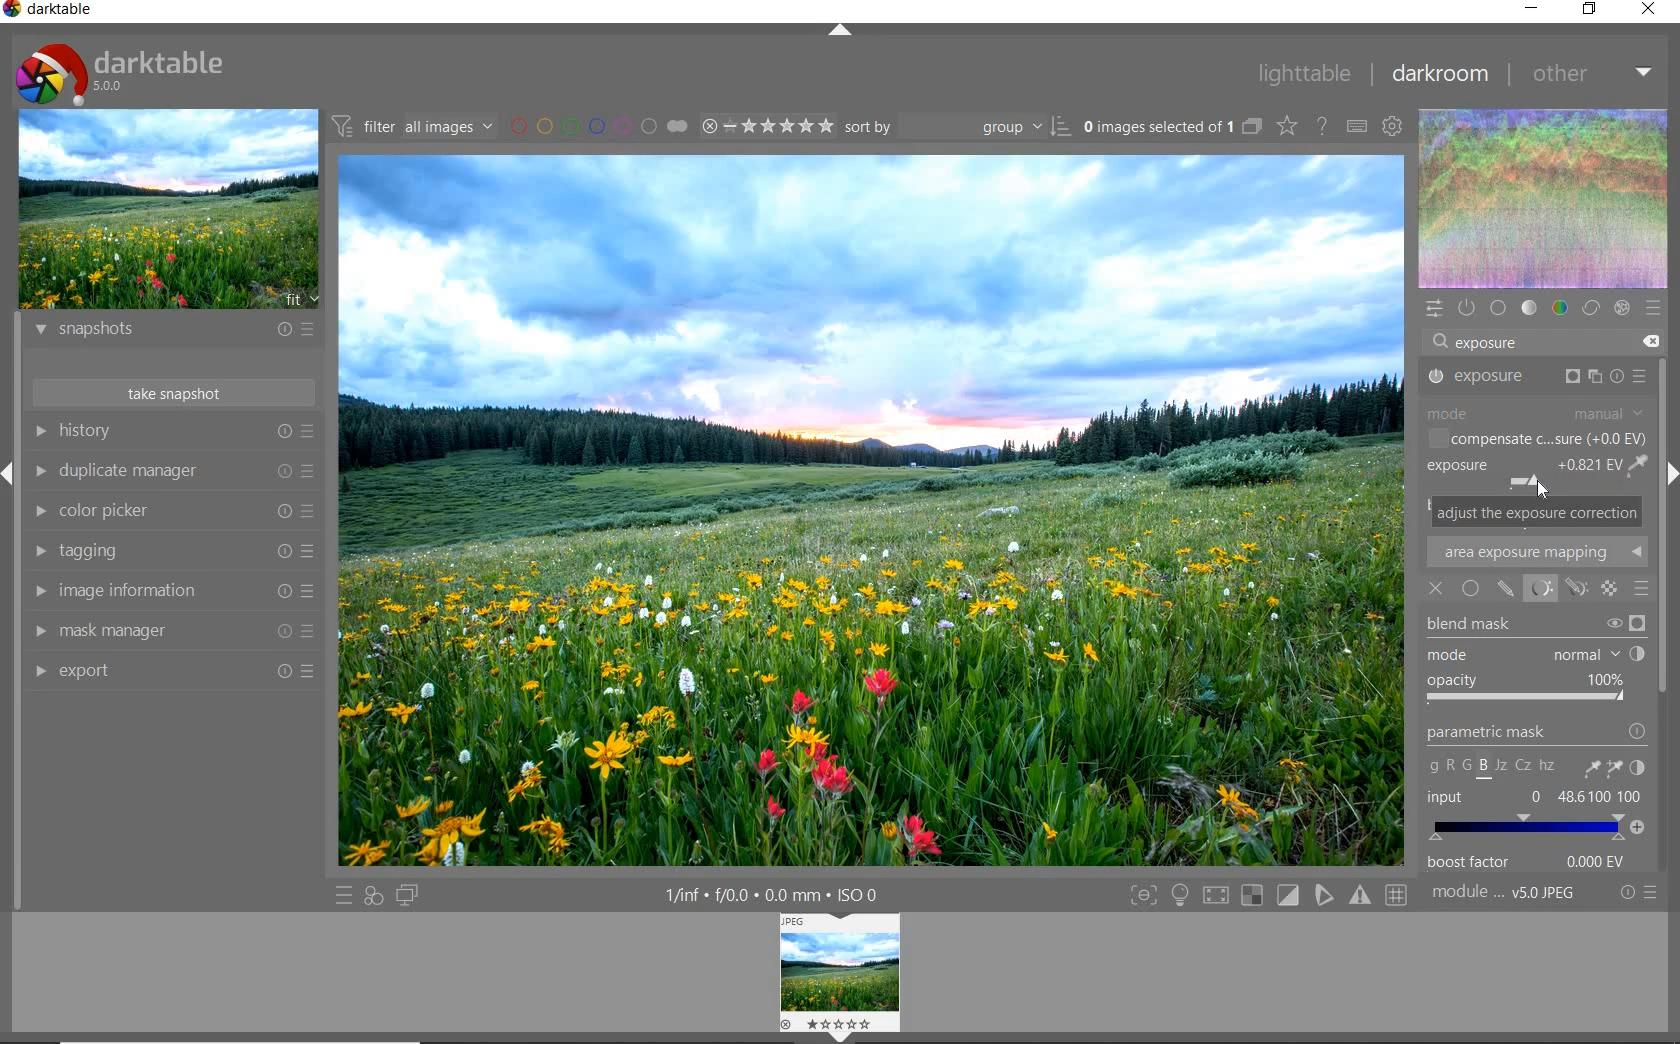 This screenshot has width=1680, height=1044. Describe the element at coordinates (171, 512) in the screenshot. I see `color picker` at that location.